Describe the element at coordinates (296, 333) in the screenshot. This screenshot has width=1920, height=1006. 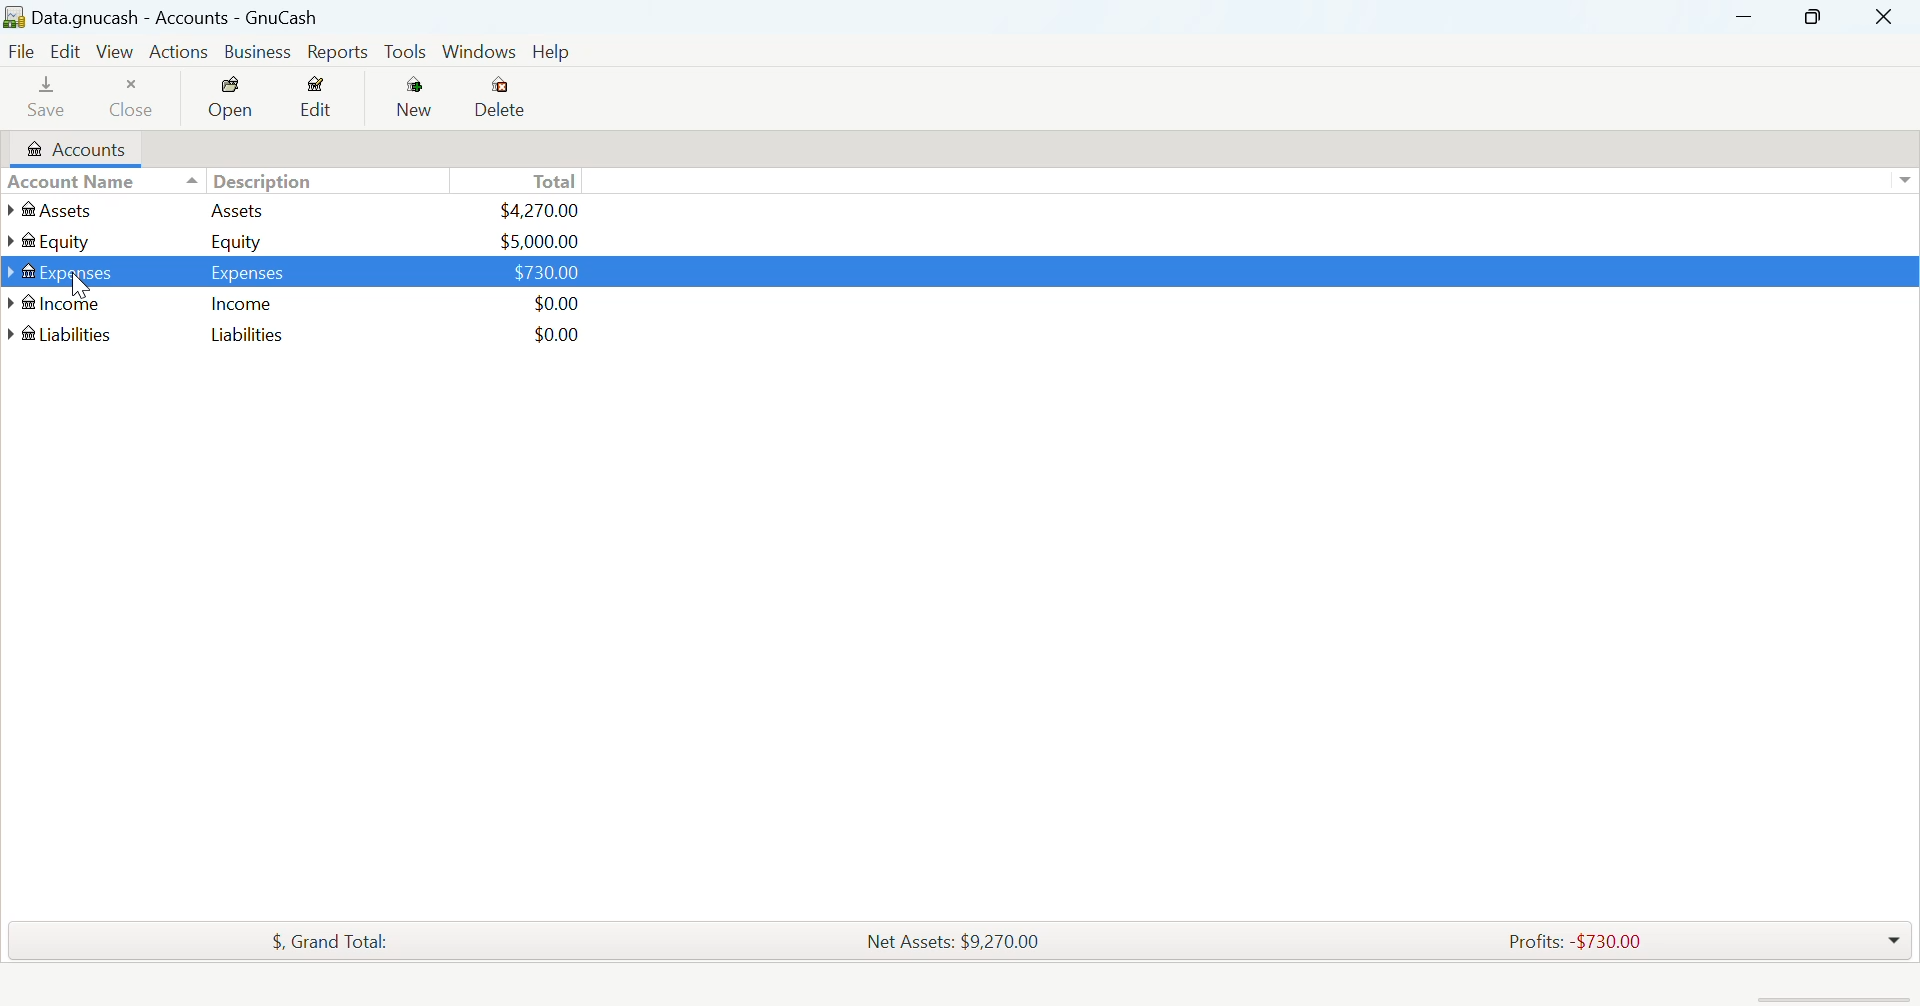
I see `Liabilities` at that location.